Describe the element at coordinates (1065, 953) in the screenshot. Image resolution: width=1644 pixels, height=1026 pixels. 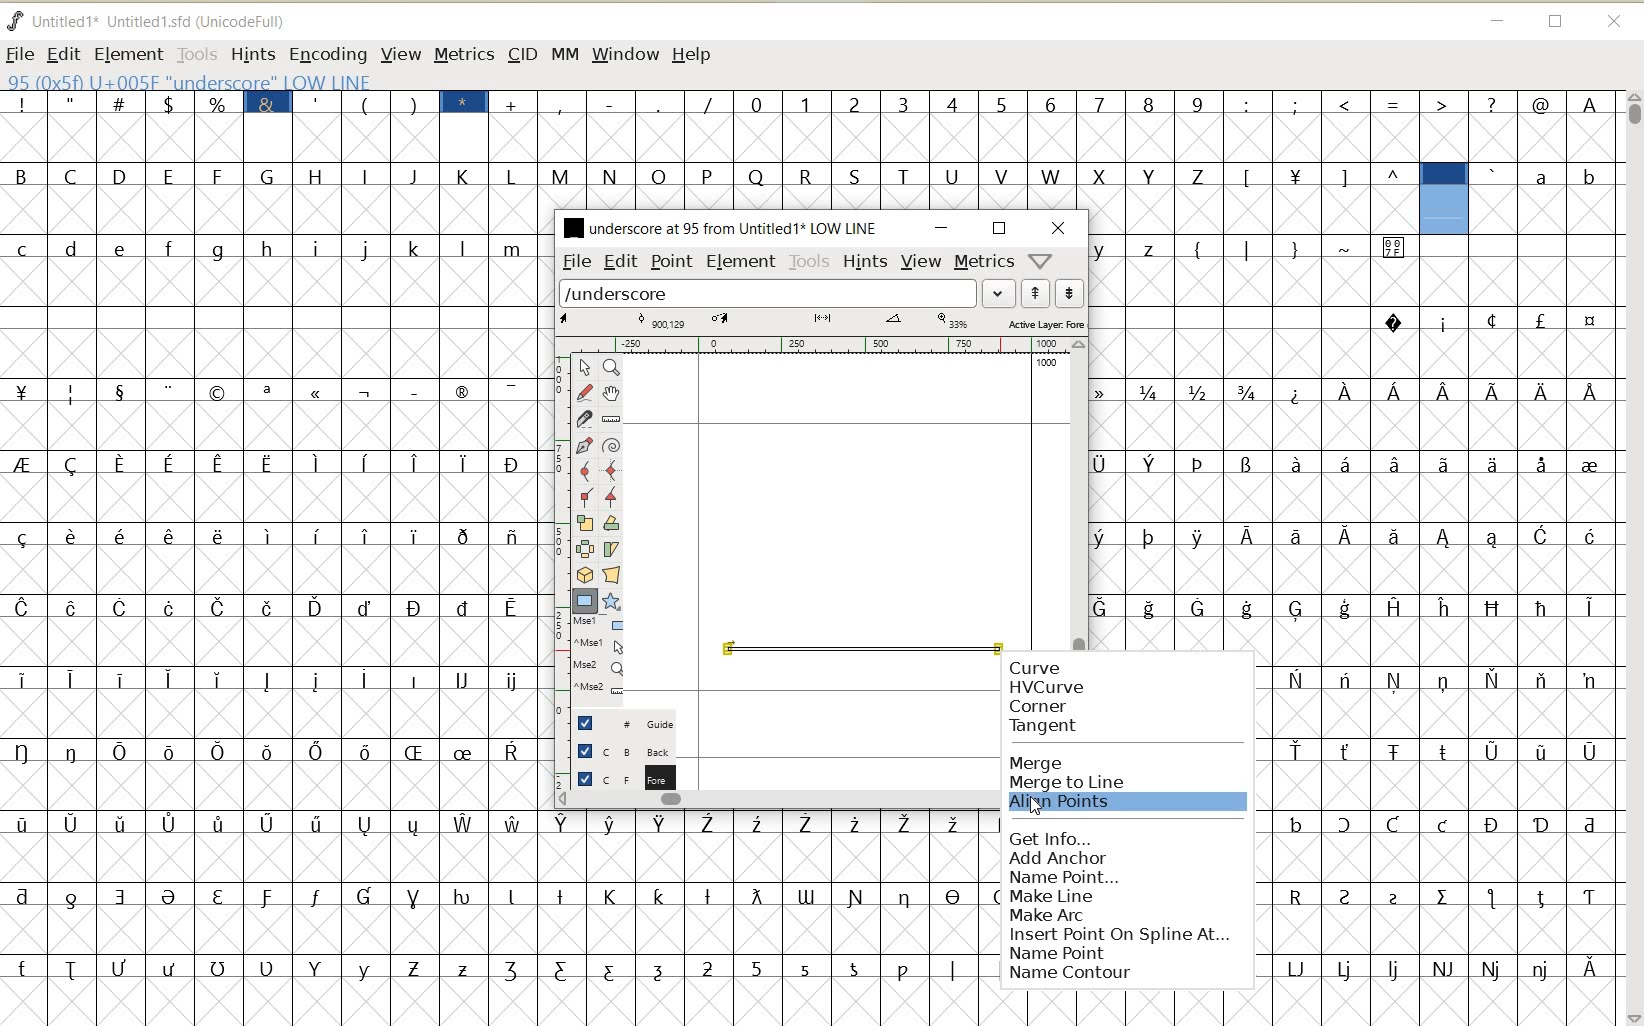
I see `NAME POINT` at that location.